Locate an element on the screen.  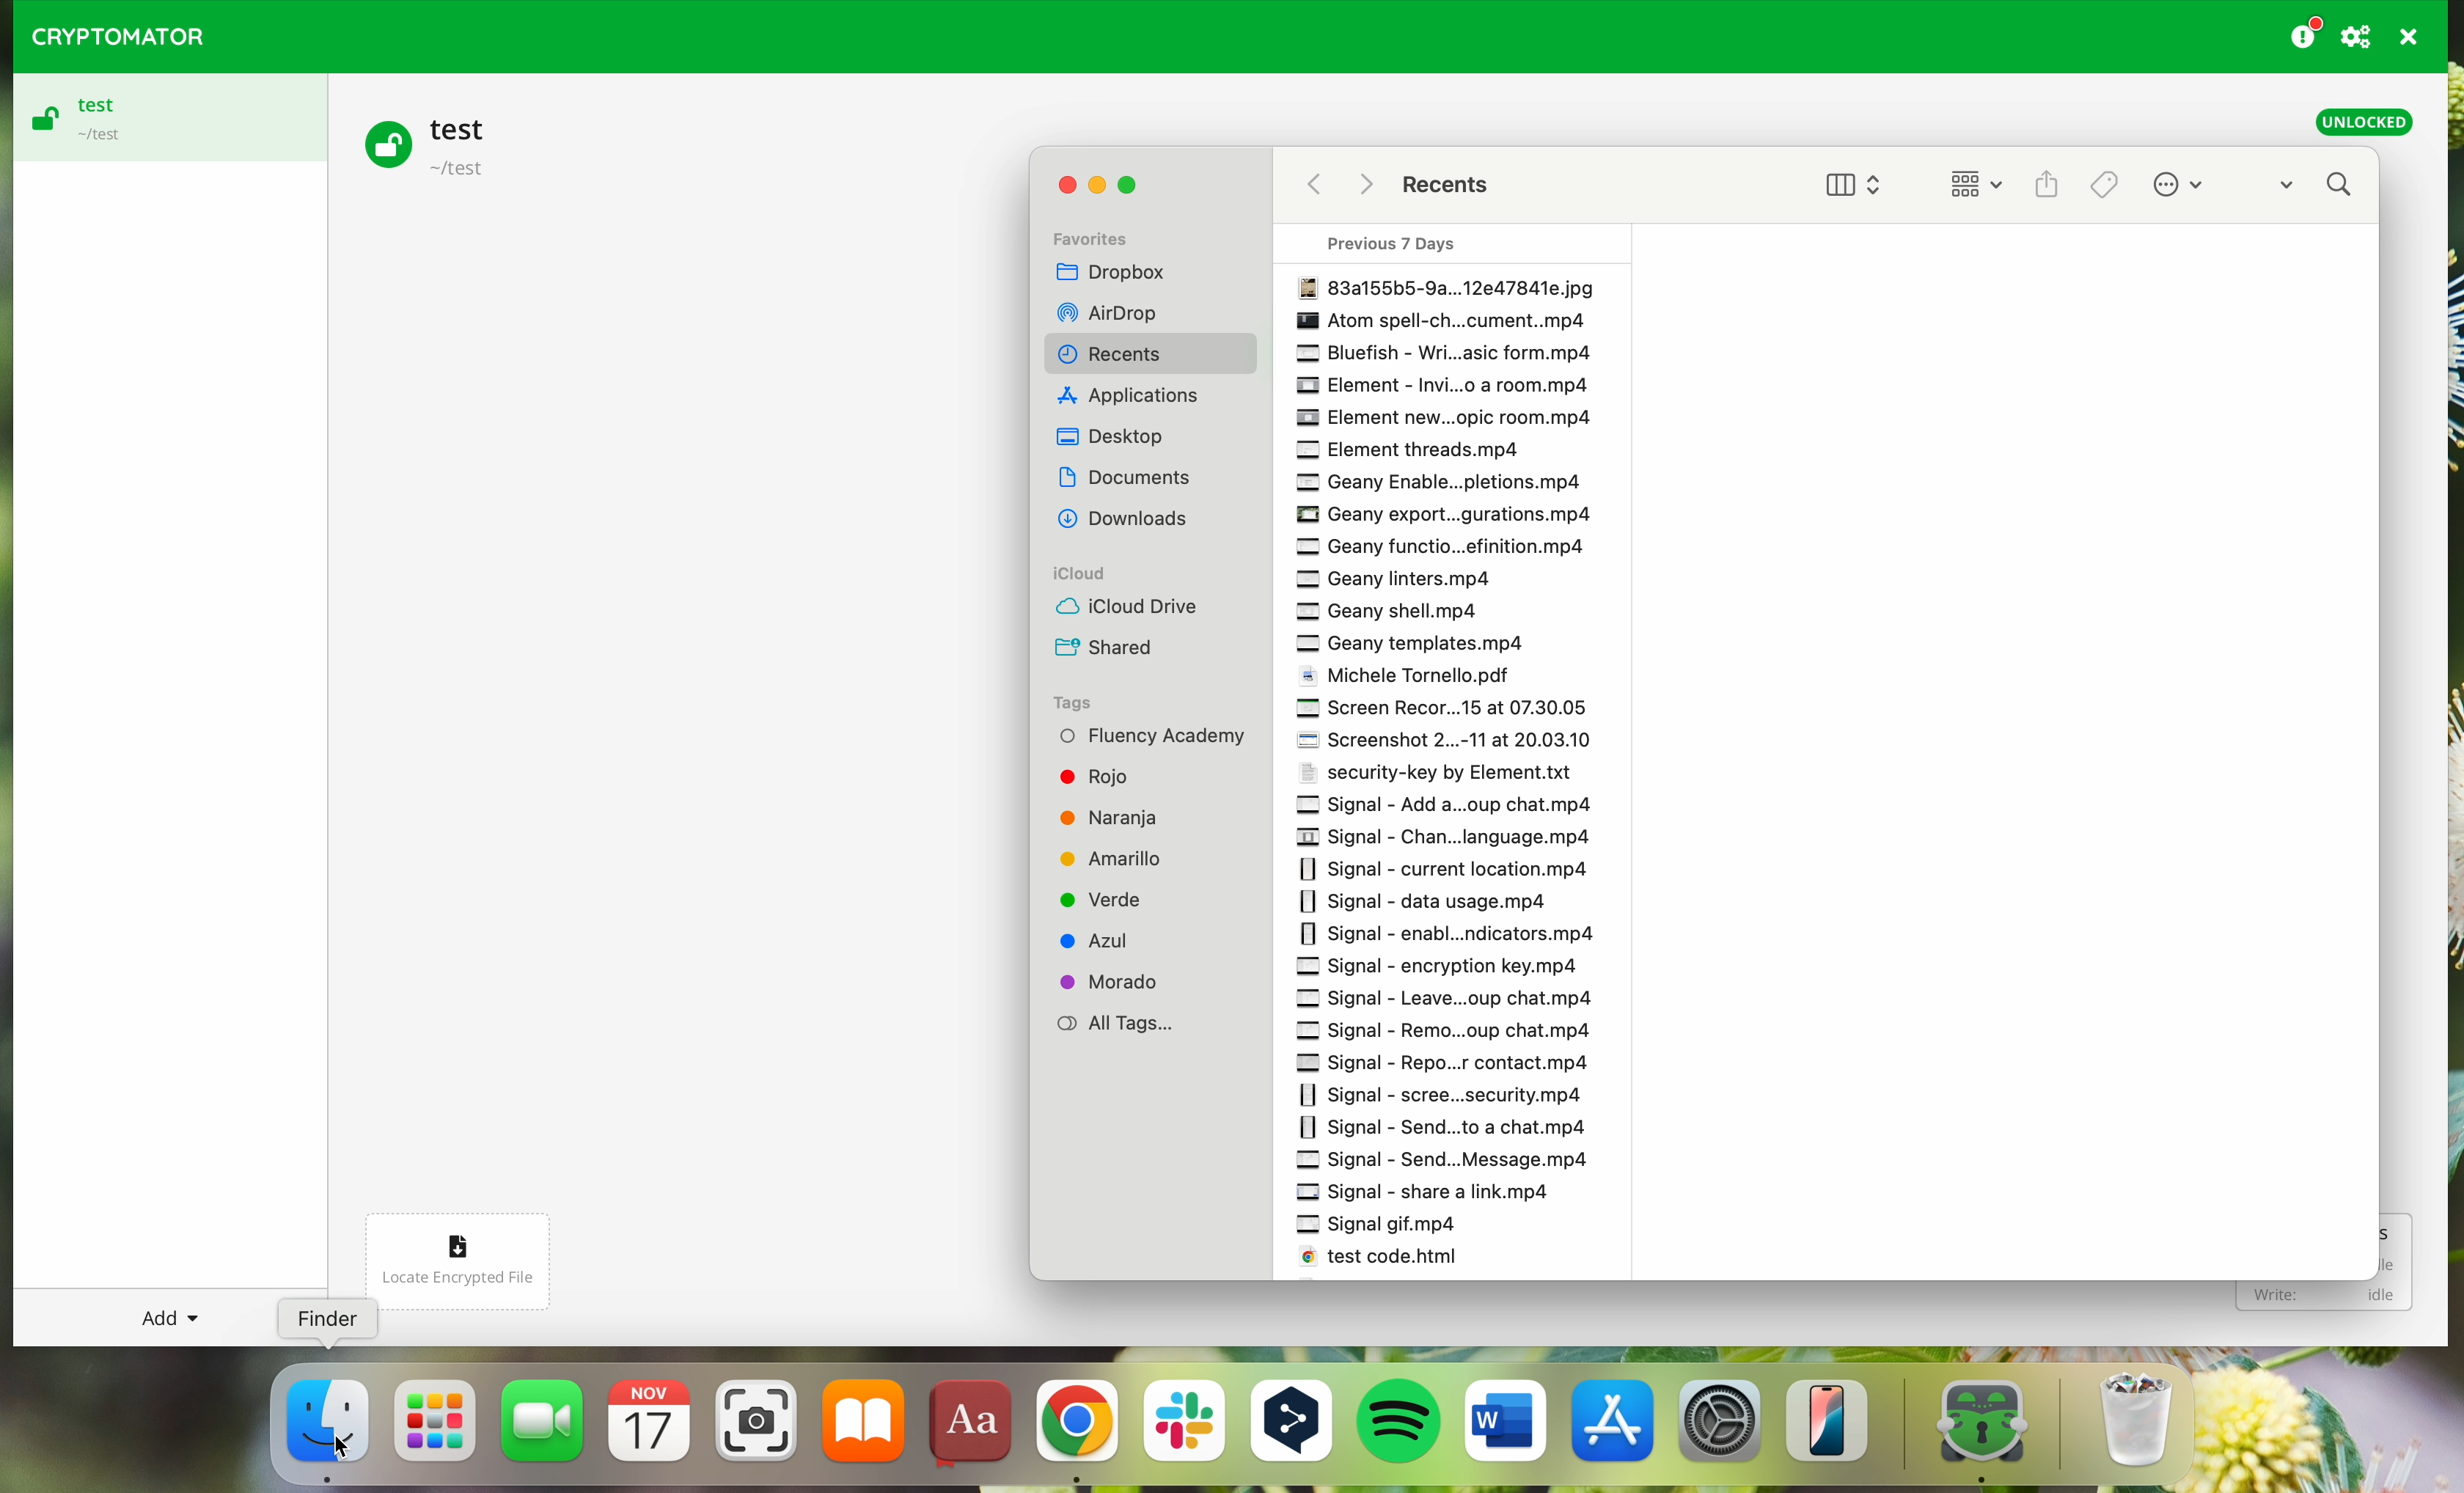
Microsoft Word is located at coordinates (1506, 1428).